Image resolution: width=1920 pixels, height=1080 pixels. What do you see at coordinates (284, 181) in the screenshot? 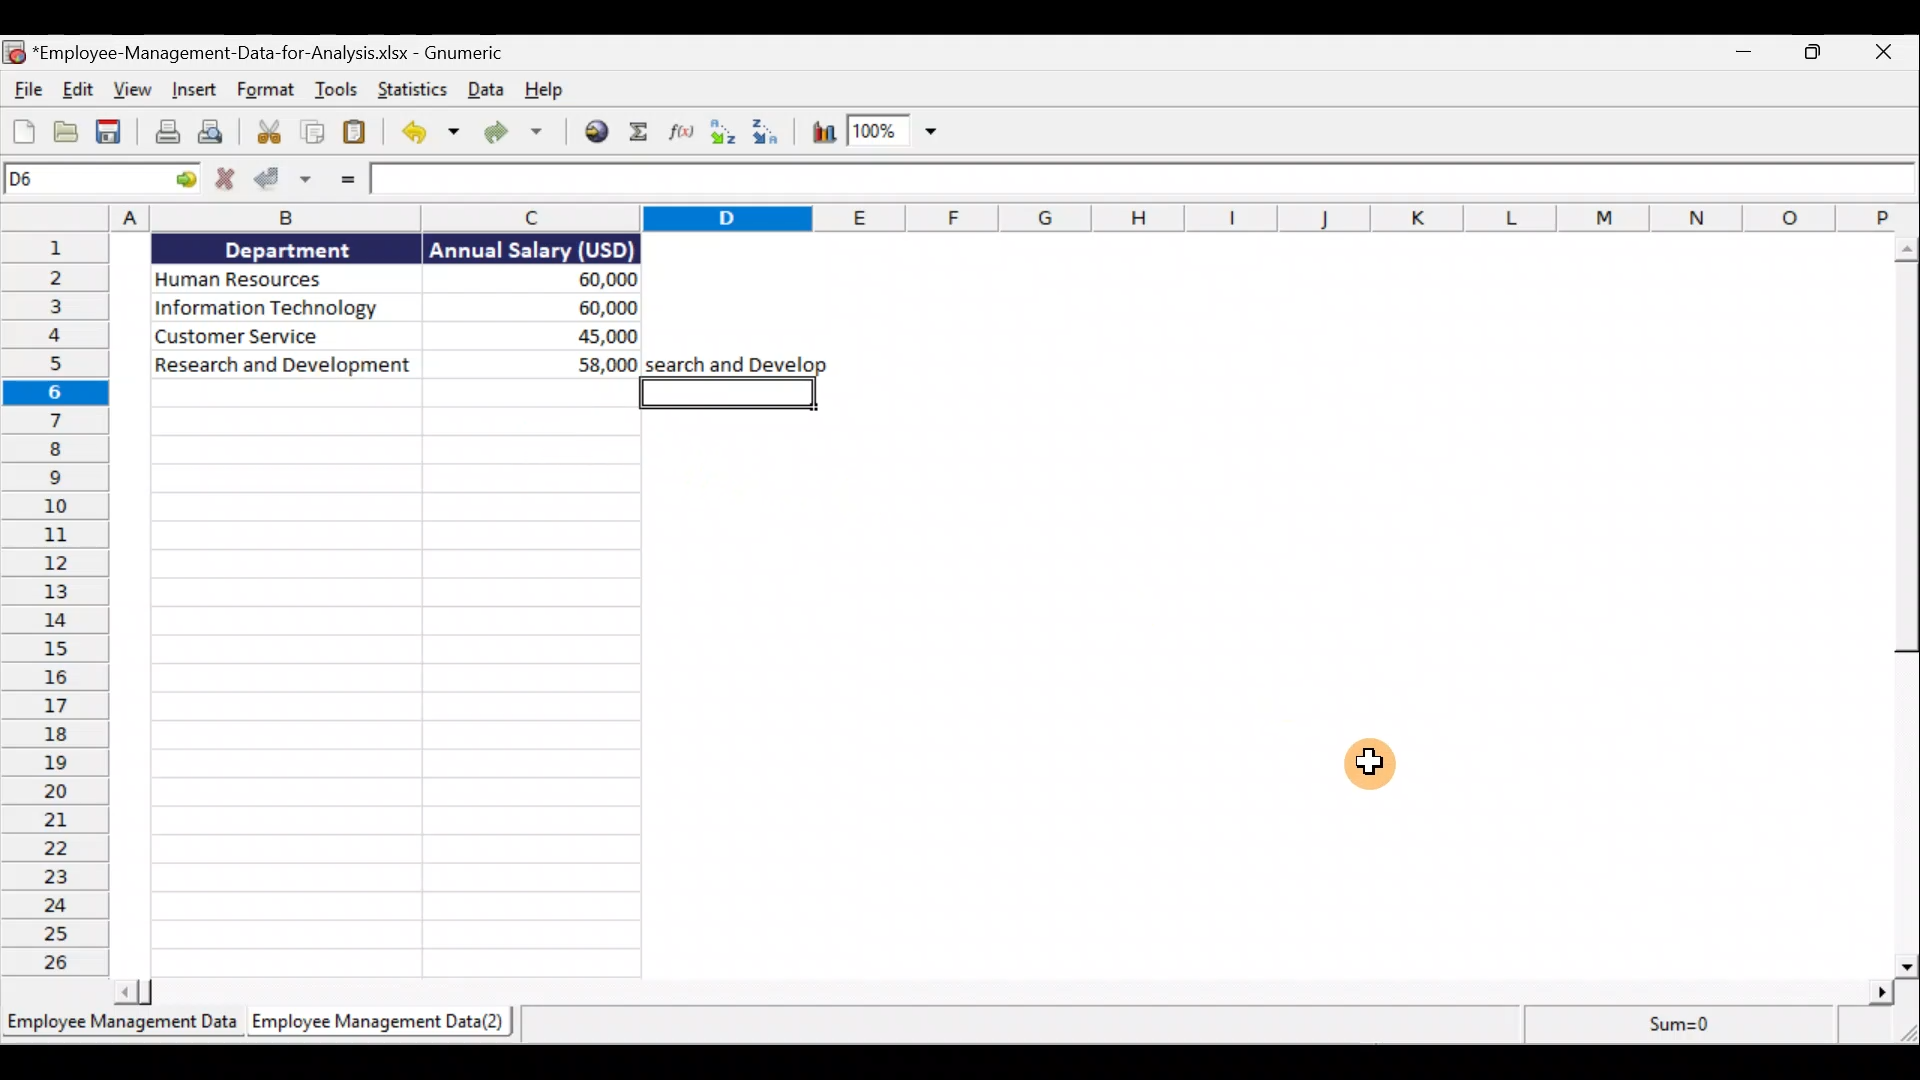
I see `Accept change` at bounding box center [284, 181].